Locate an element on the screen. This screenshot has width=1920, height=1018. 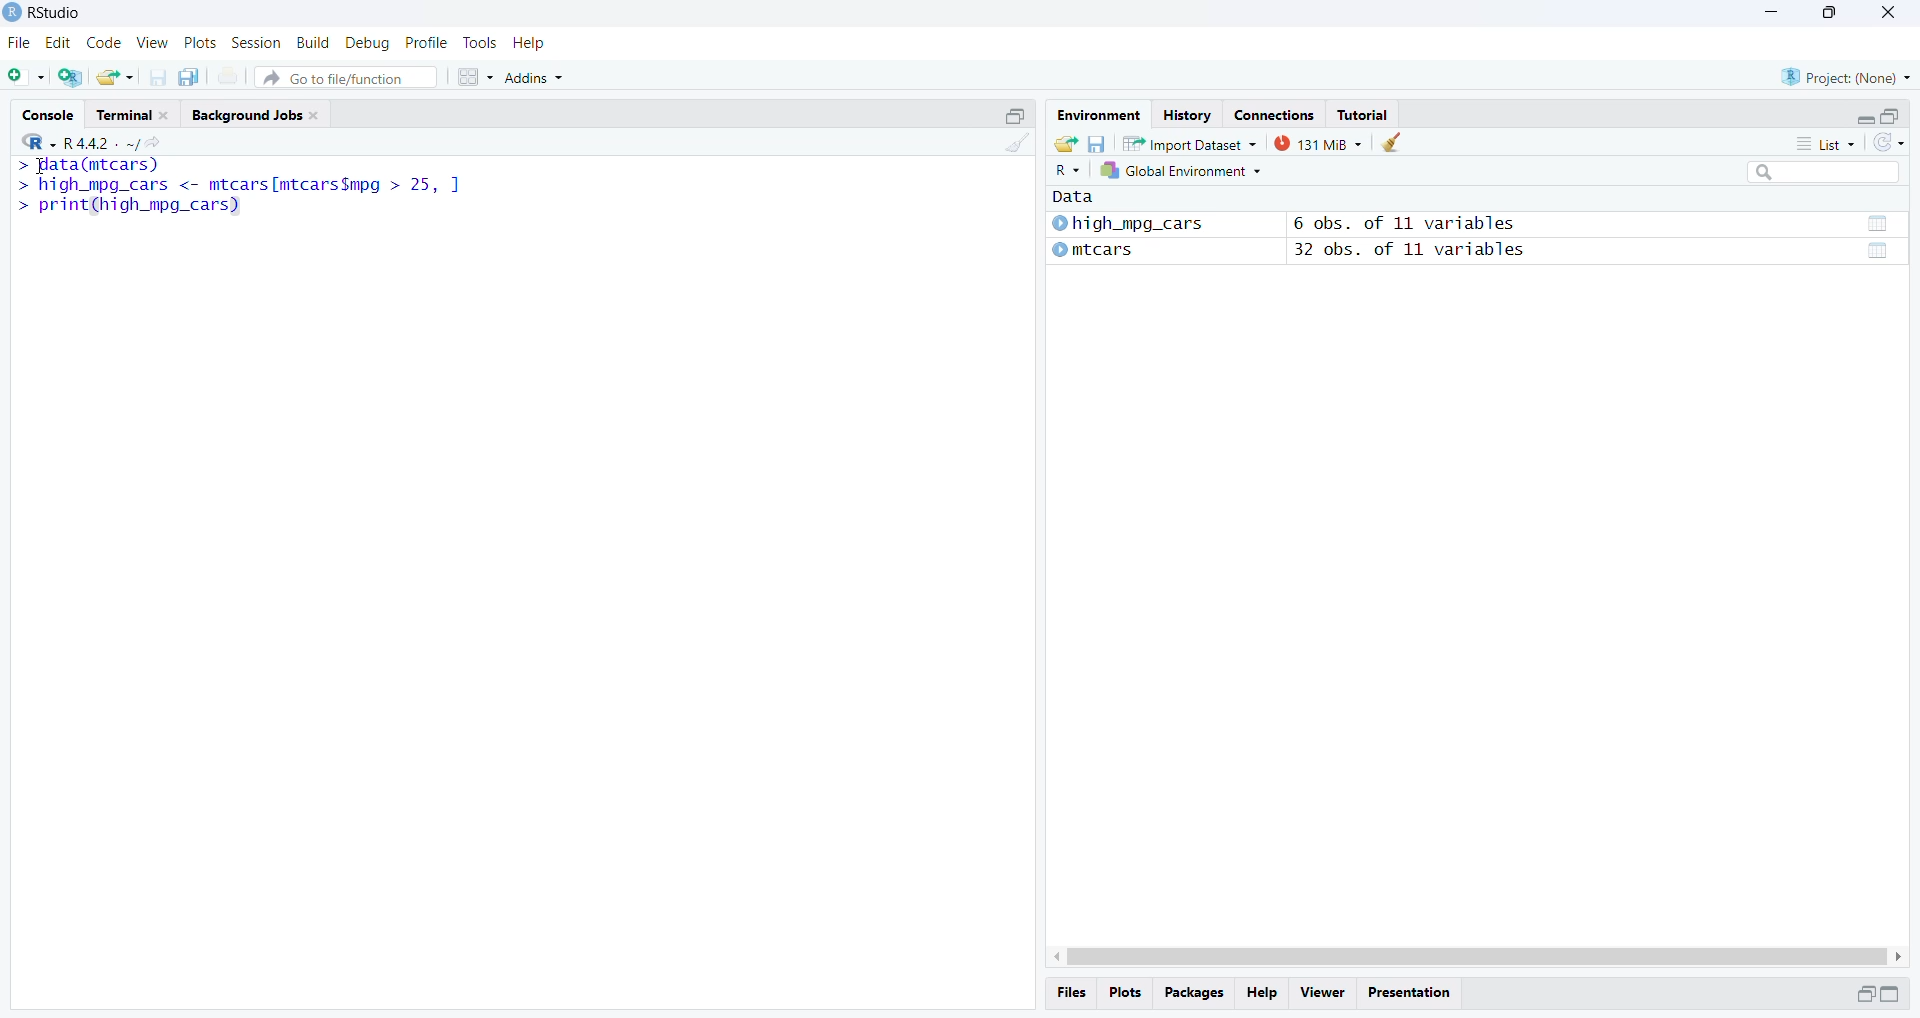
© high_mpg_cars is located at coordinates (1129, 223).